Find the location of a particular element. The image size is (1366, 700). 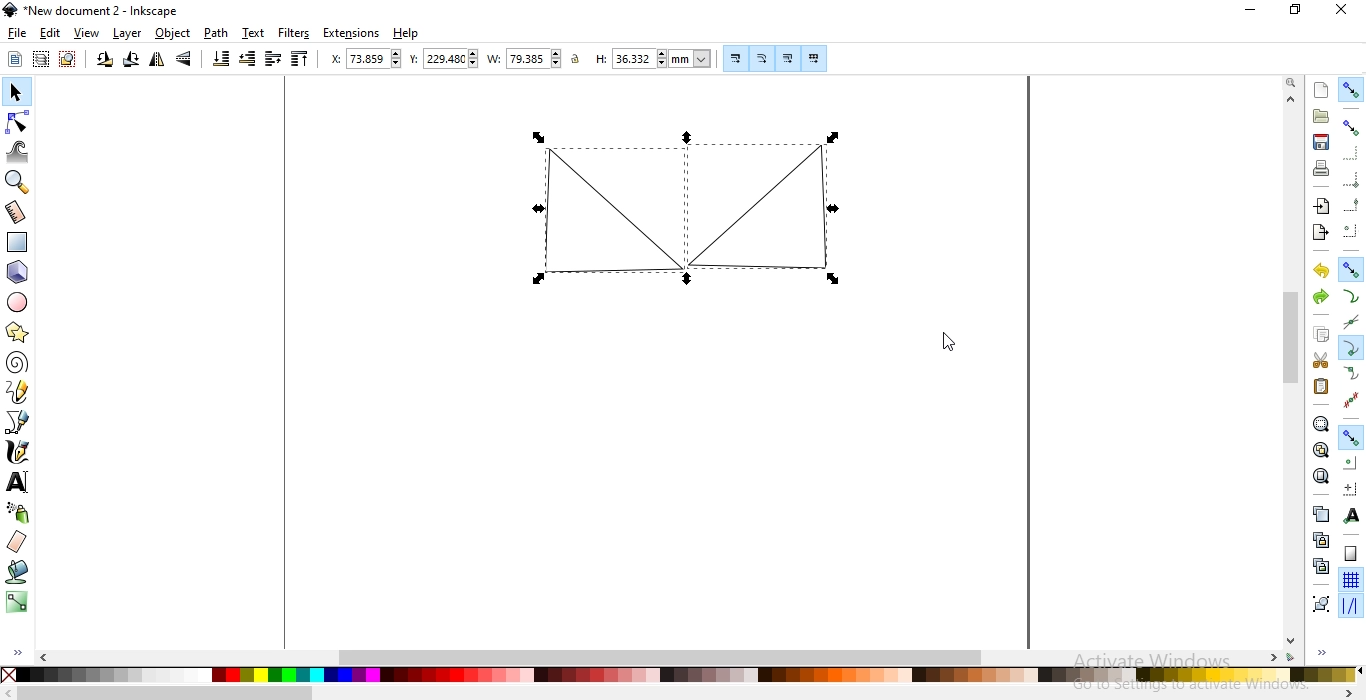

create and edit text objects is located at coordinates (18, 484).